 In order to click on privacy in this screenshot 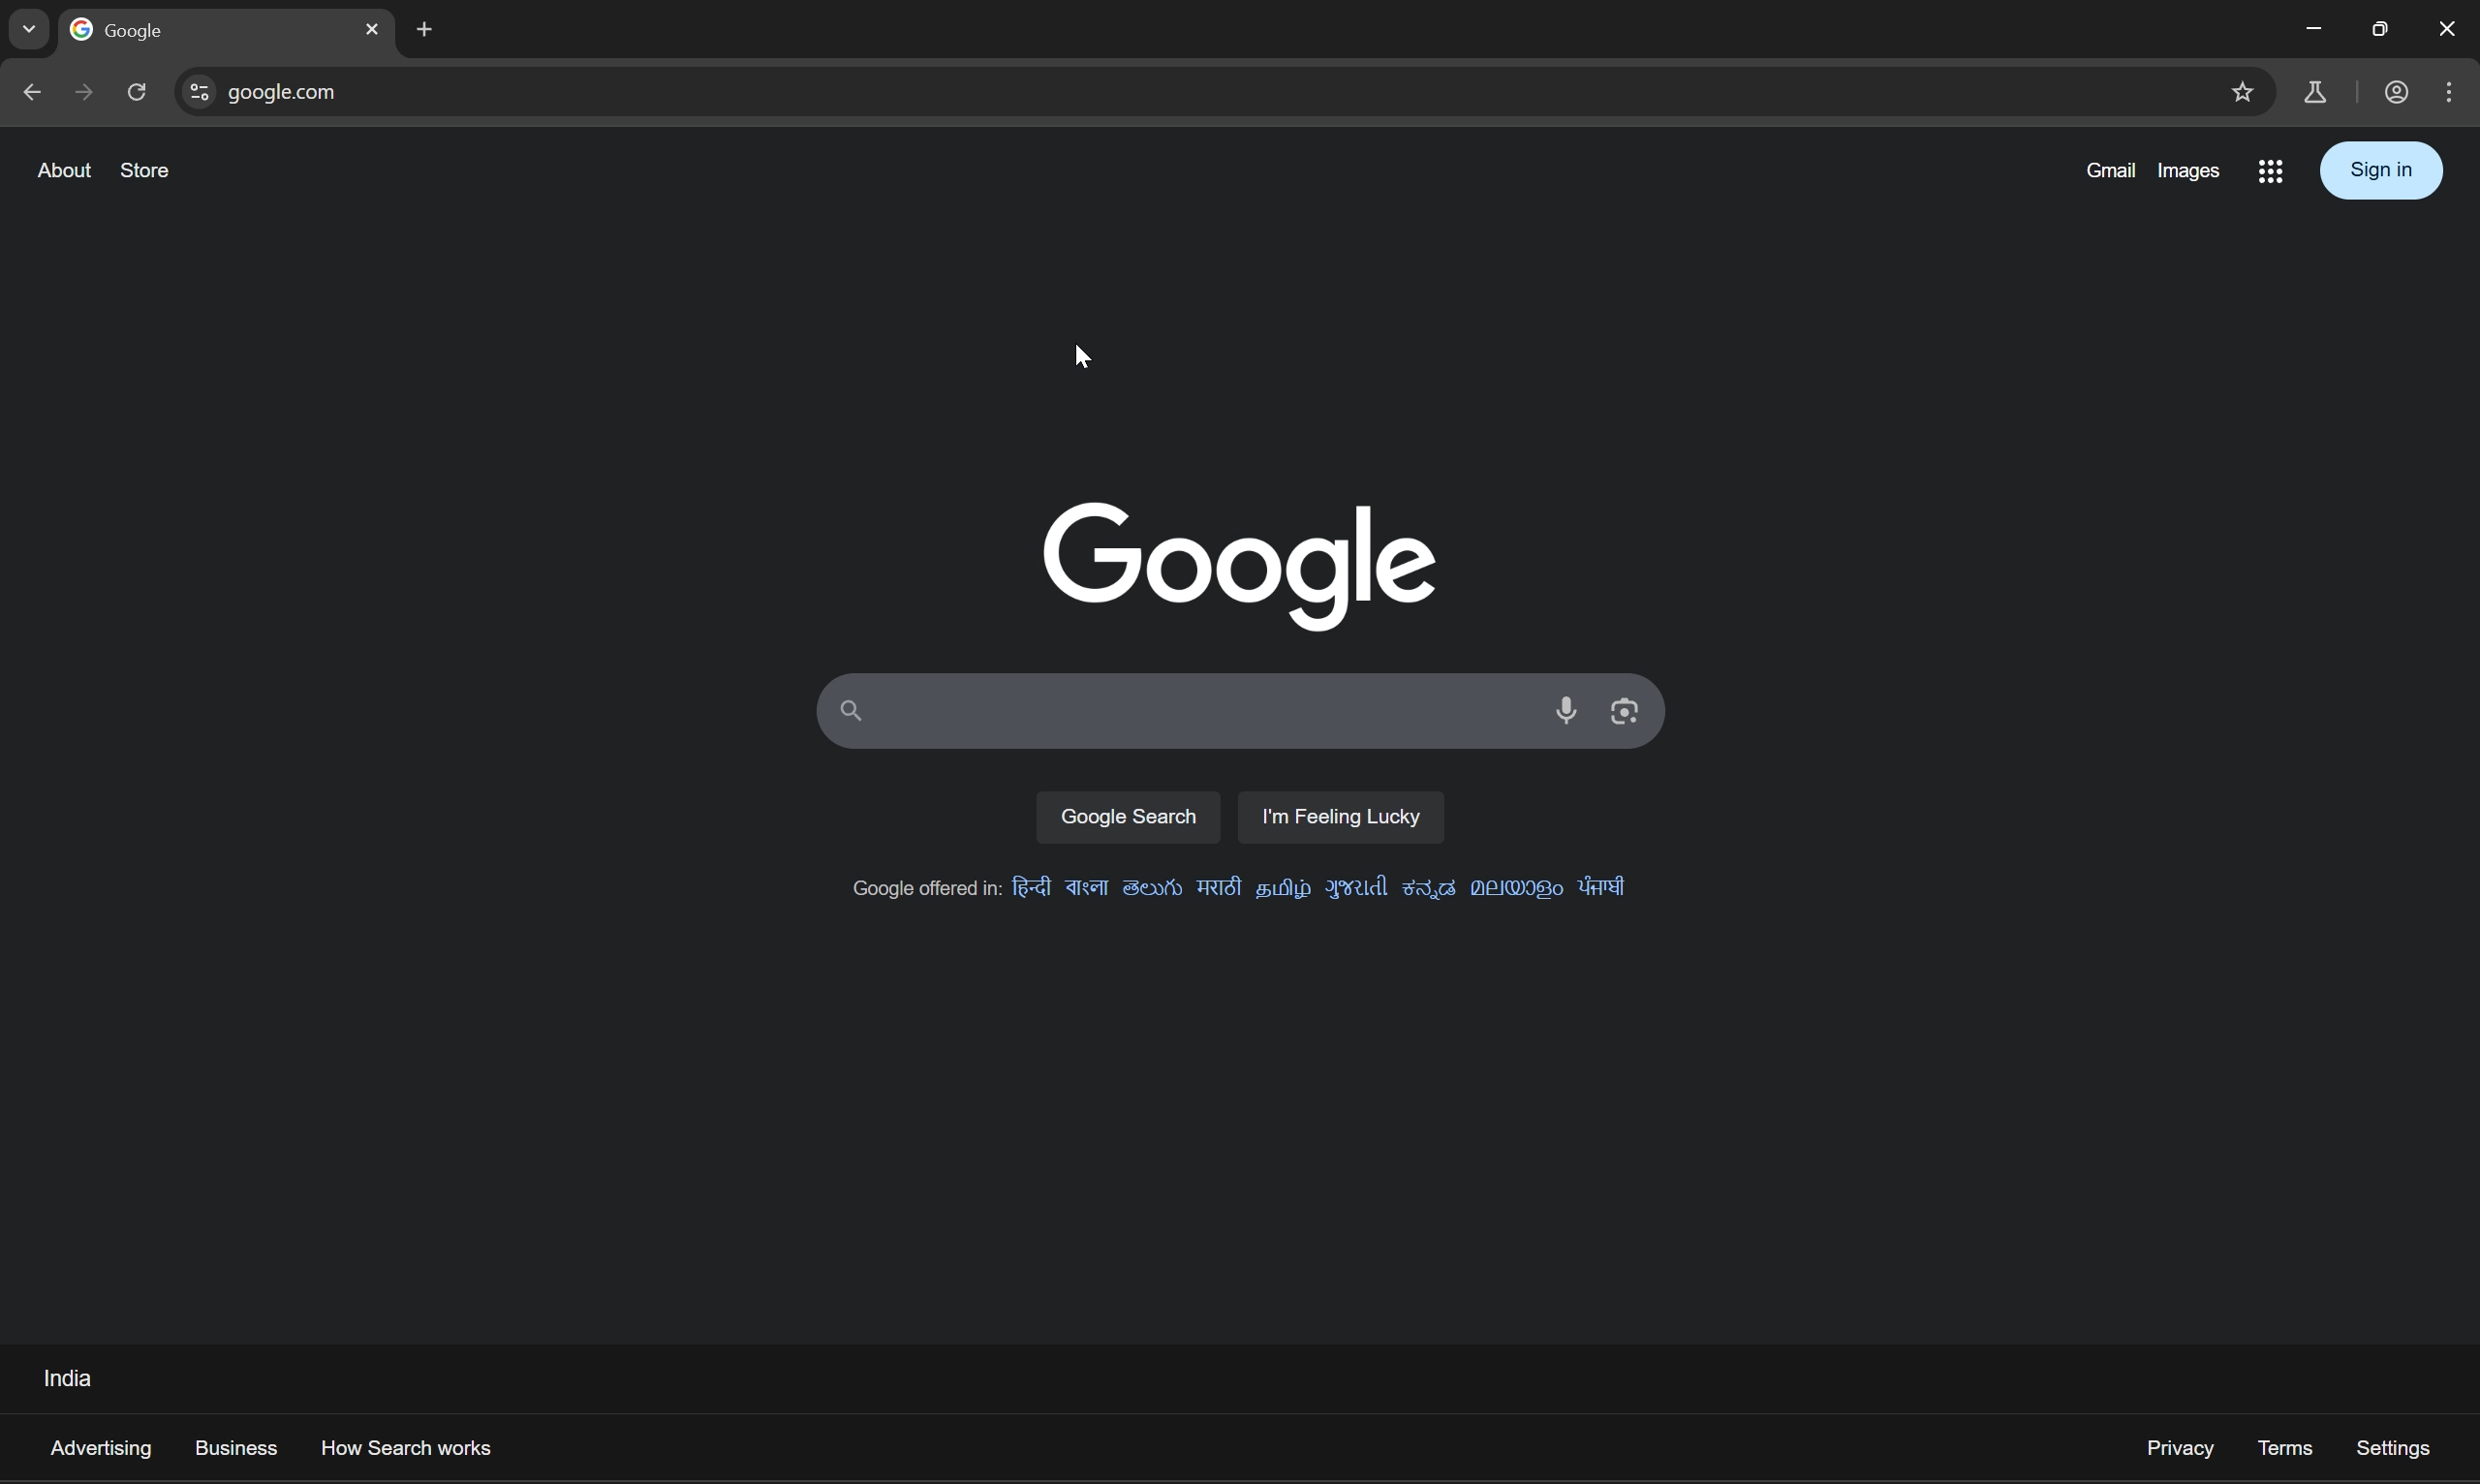, I will do `click(2179, 1450)`.